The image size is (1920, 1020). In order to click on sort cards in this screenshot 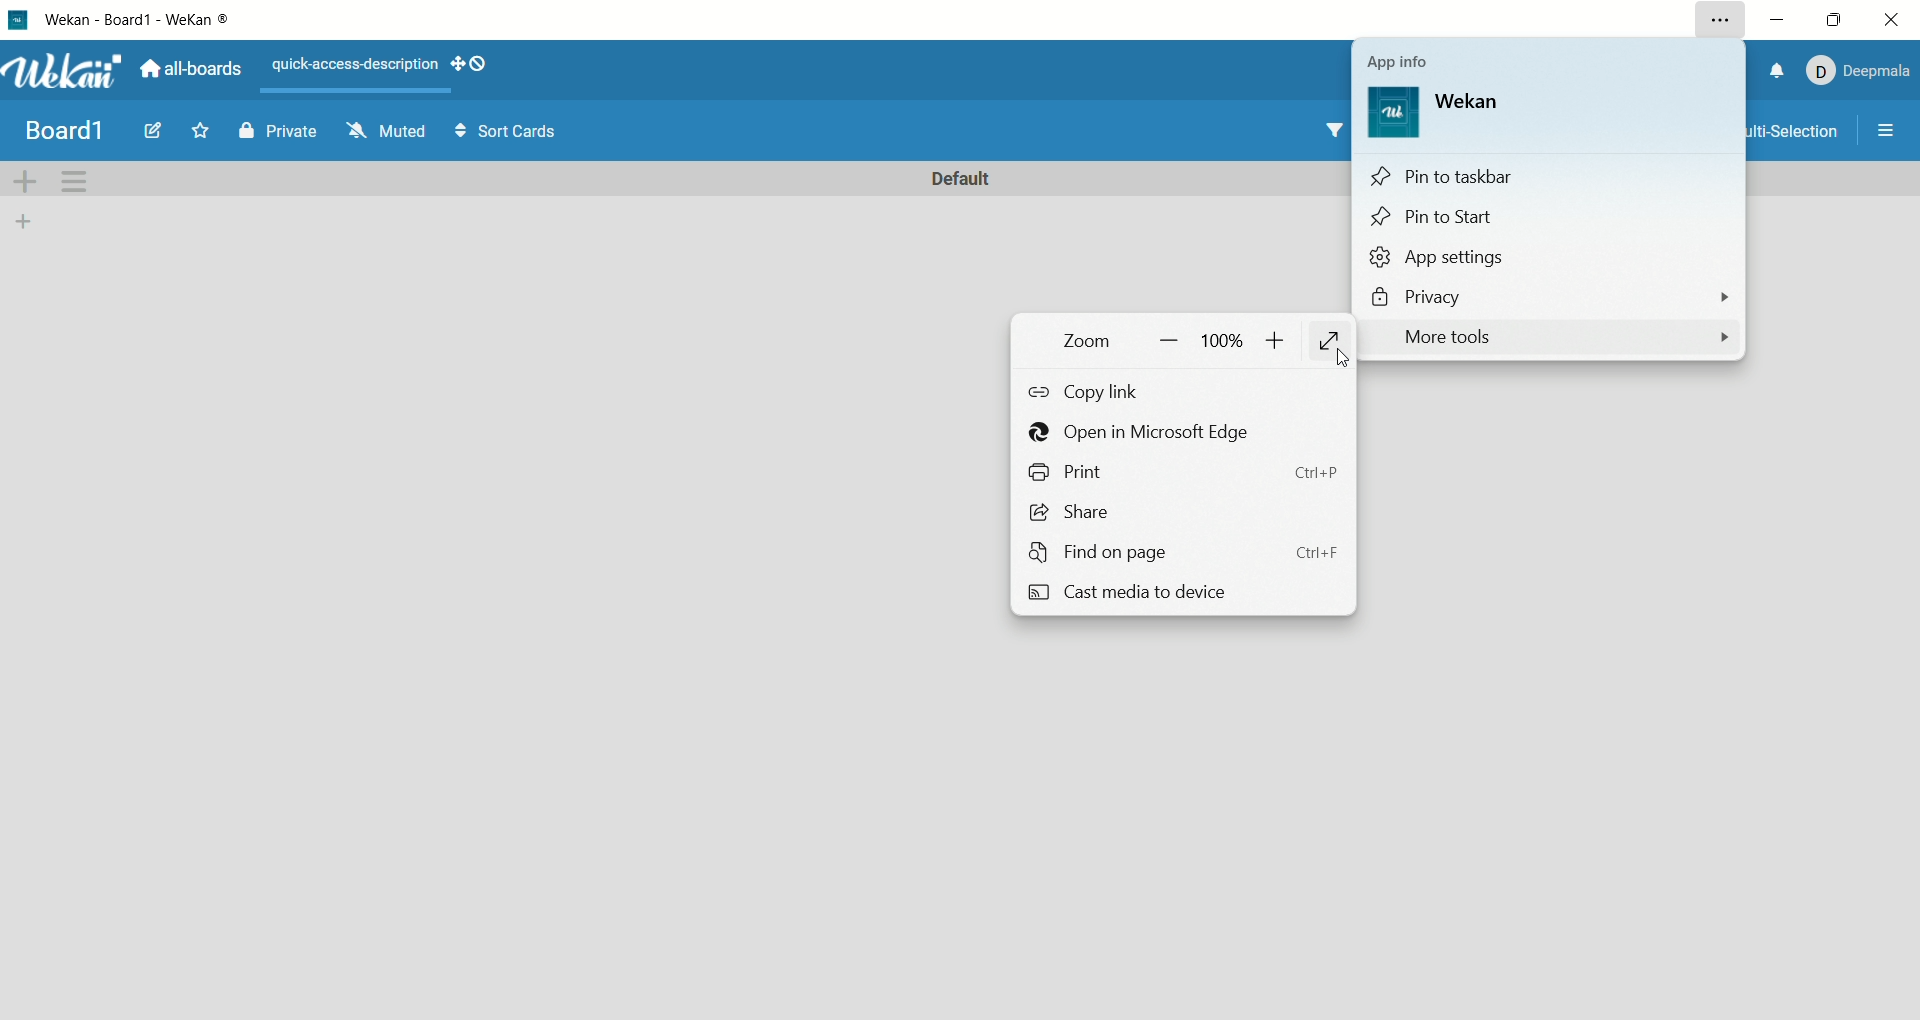, I will do `click(509, 130)`.